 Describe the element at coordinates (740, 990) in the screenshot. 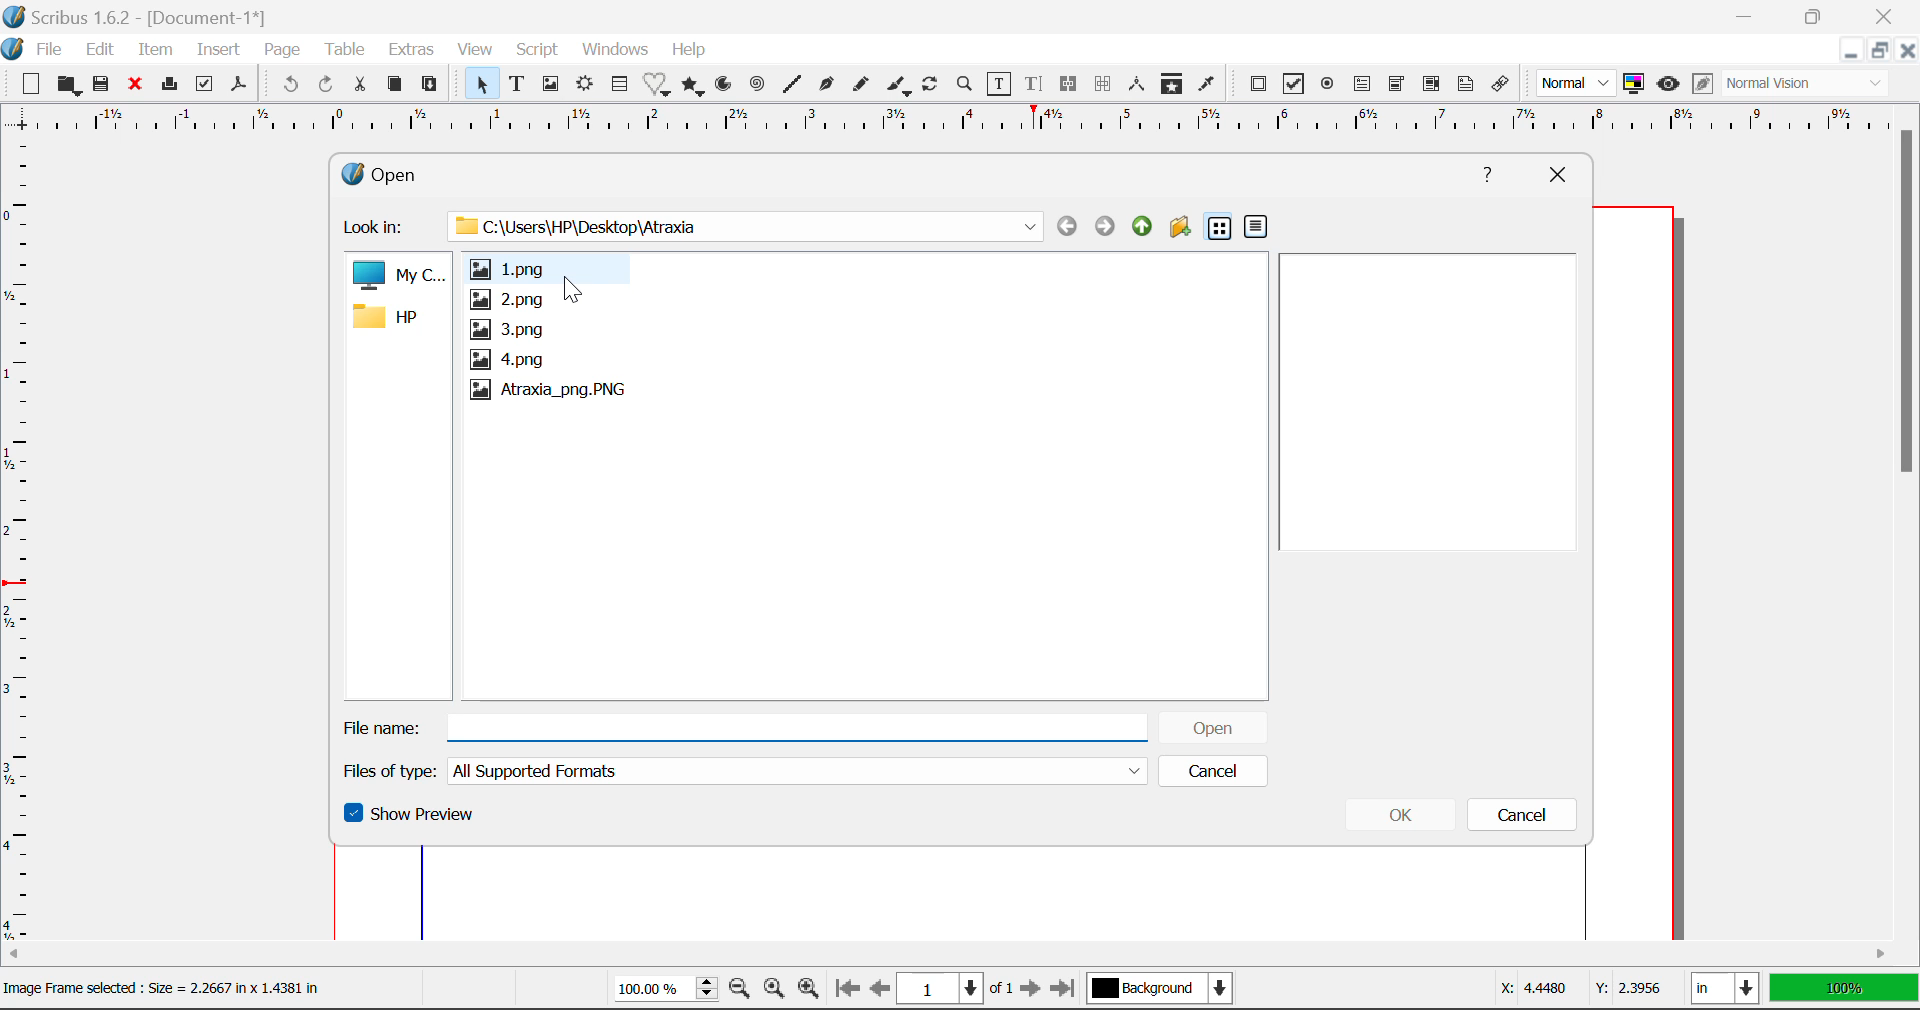

I see `Zoom Out` at that location.